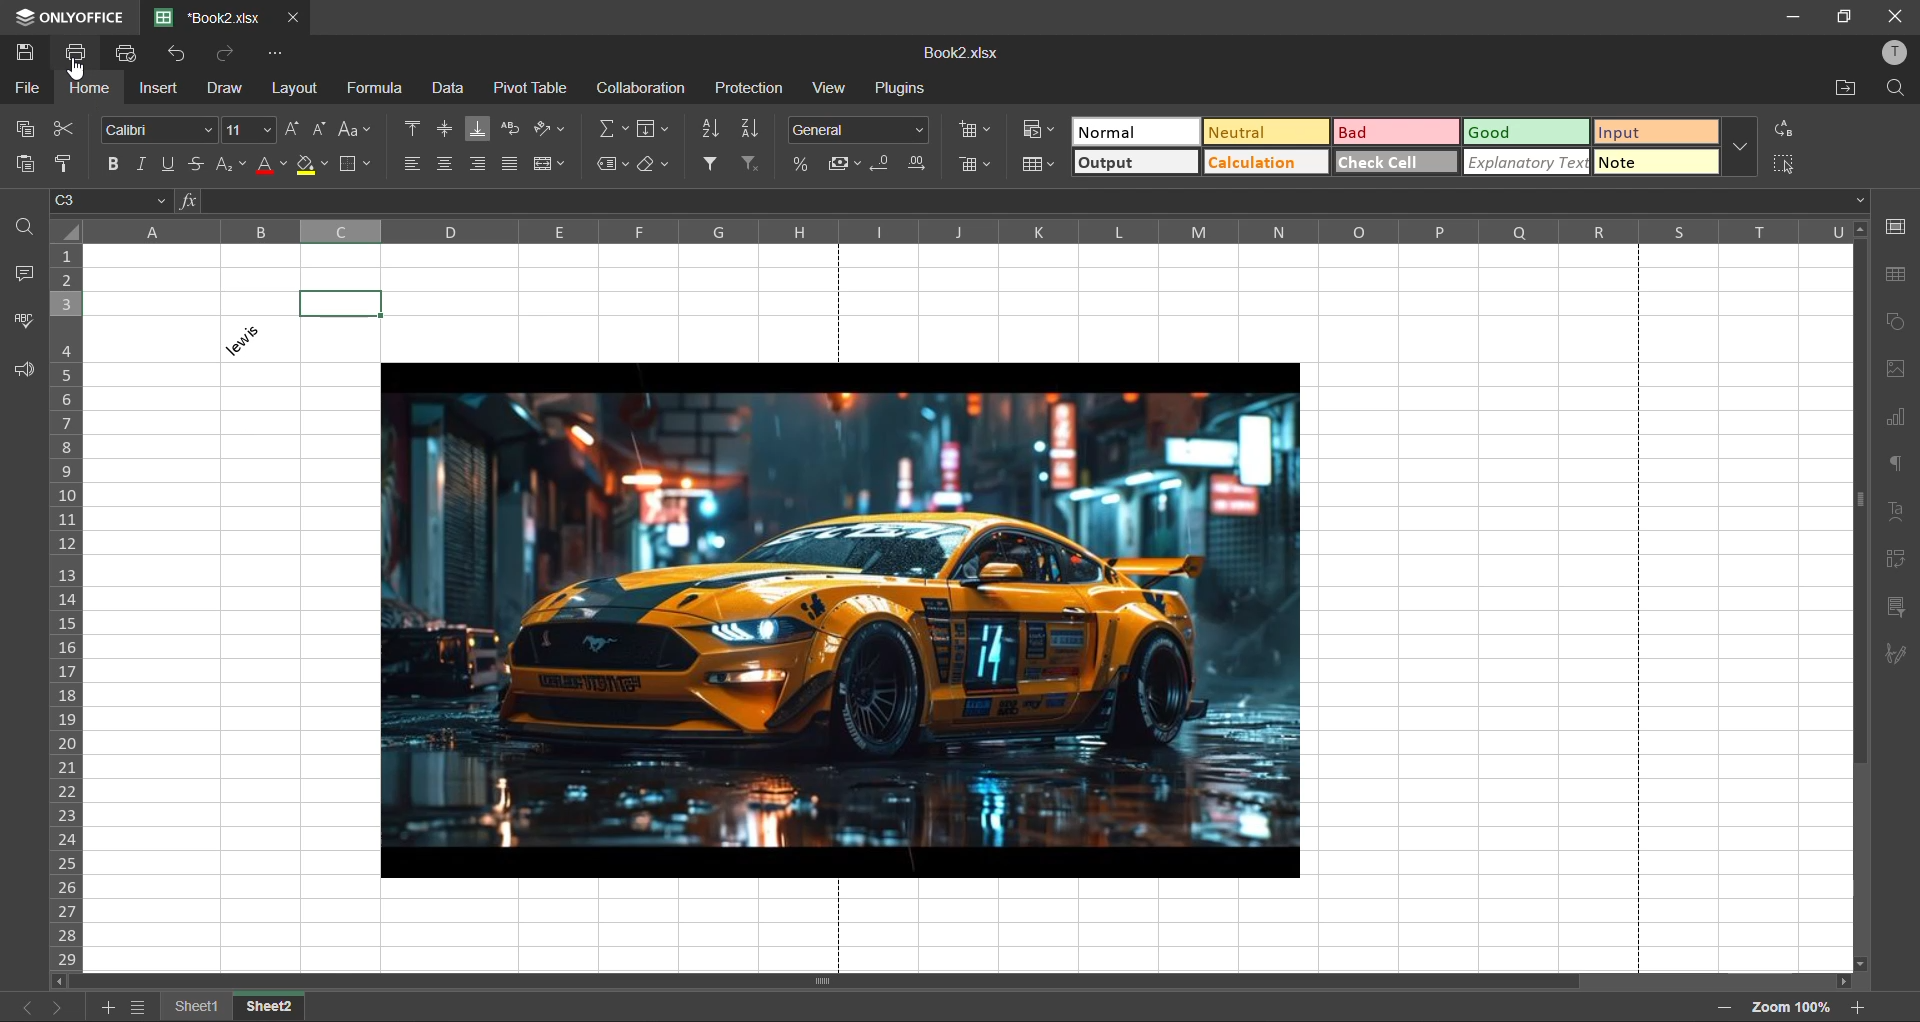 This screenshot has width=1920, height=1022. What do you see at coordinates (353, 164) in the screenshot?
I see `borders` at bounding box center [353, 164].